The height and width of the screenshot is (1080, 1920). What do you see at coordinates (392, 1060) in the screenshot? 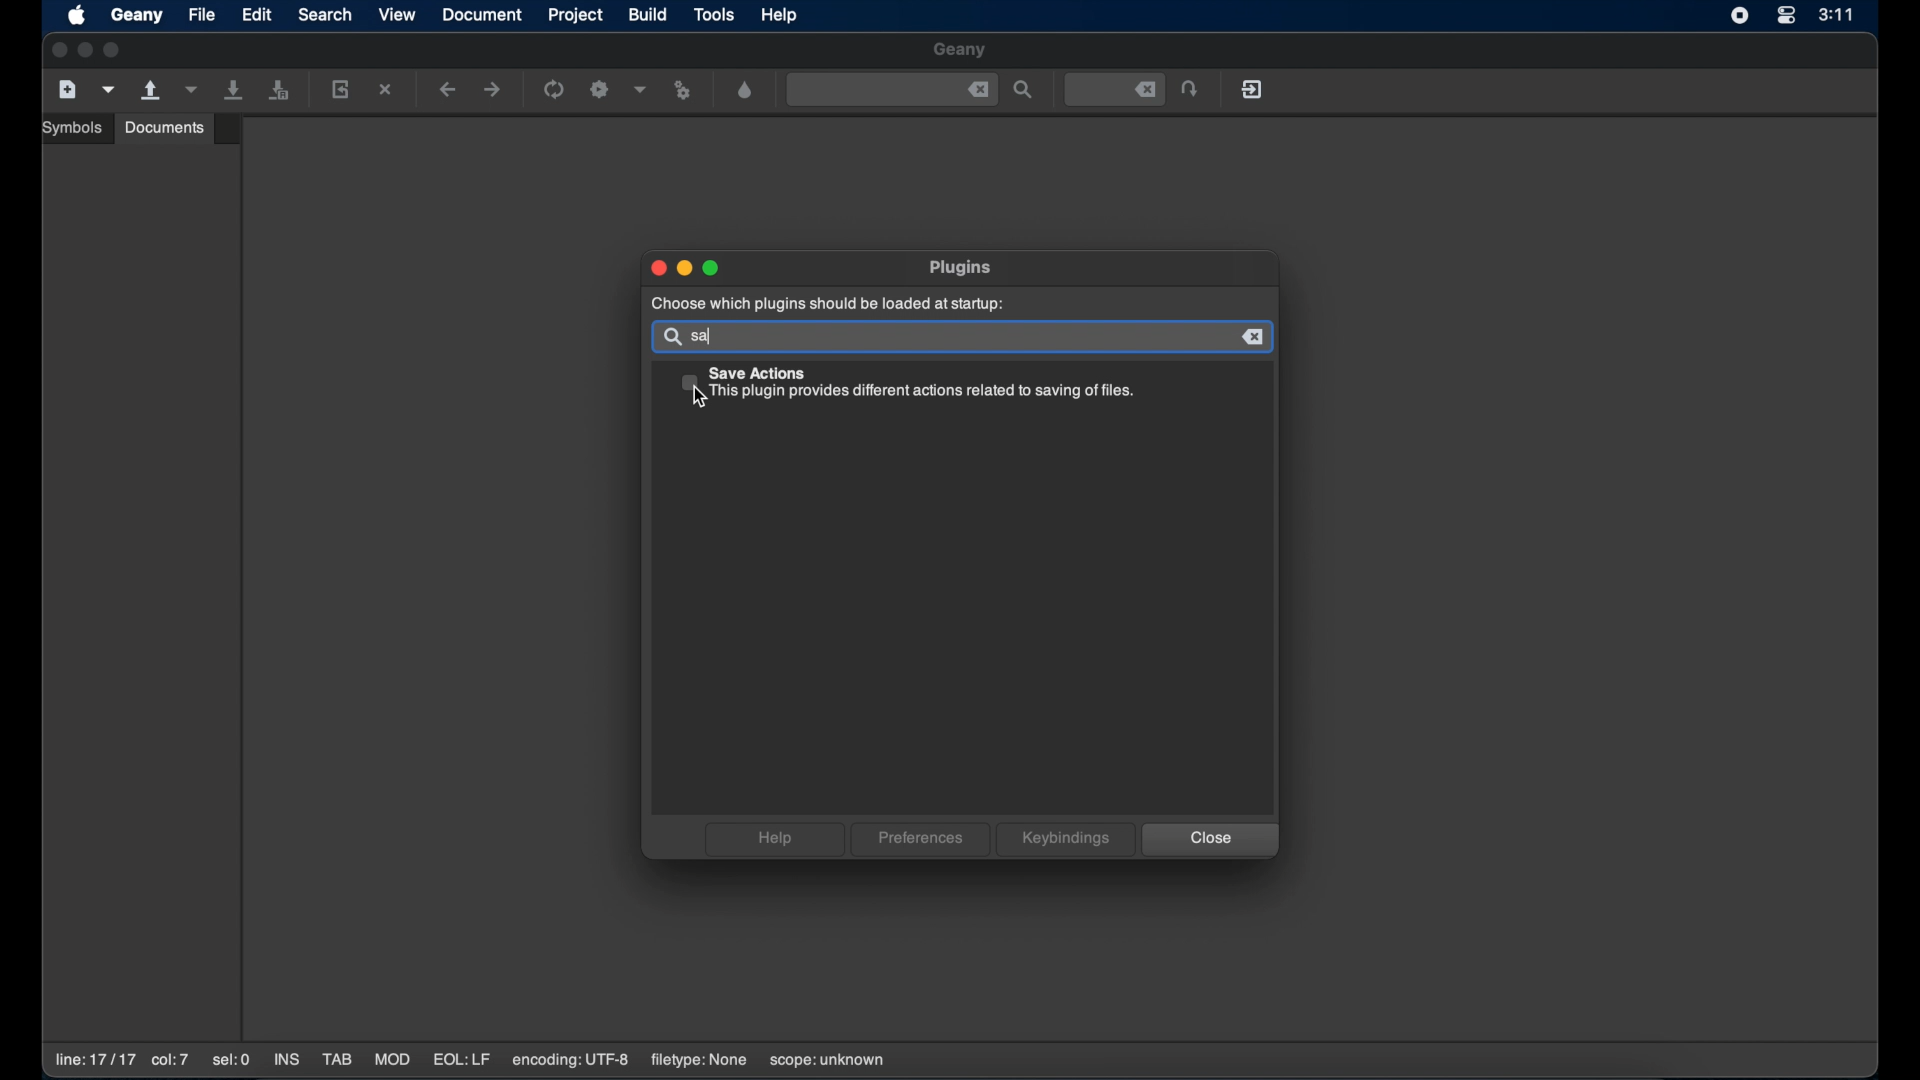
I see `MOD` at bounding box center [392, 1060].